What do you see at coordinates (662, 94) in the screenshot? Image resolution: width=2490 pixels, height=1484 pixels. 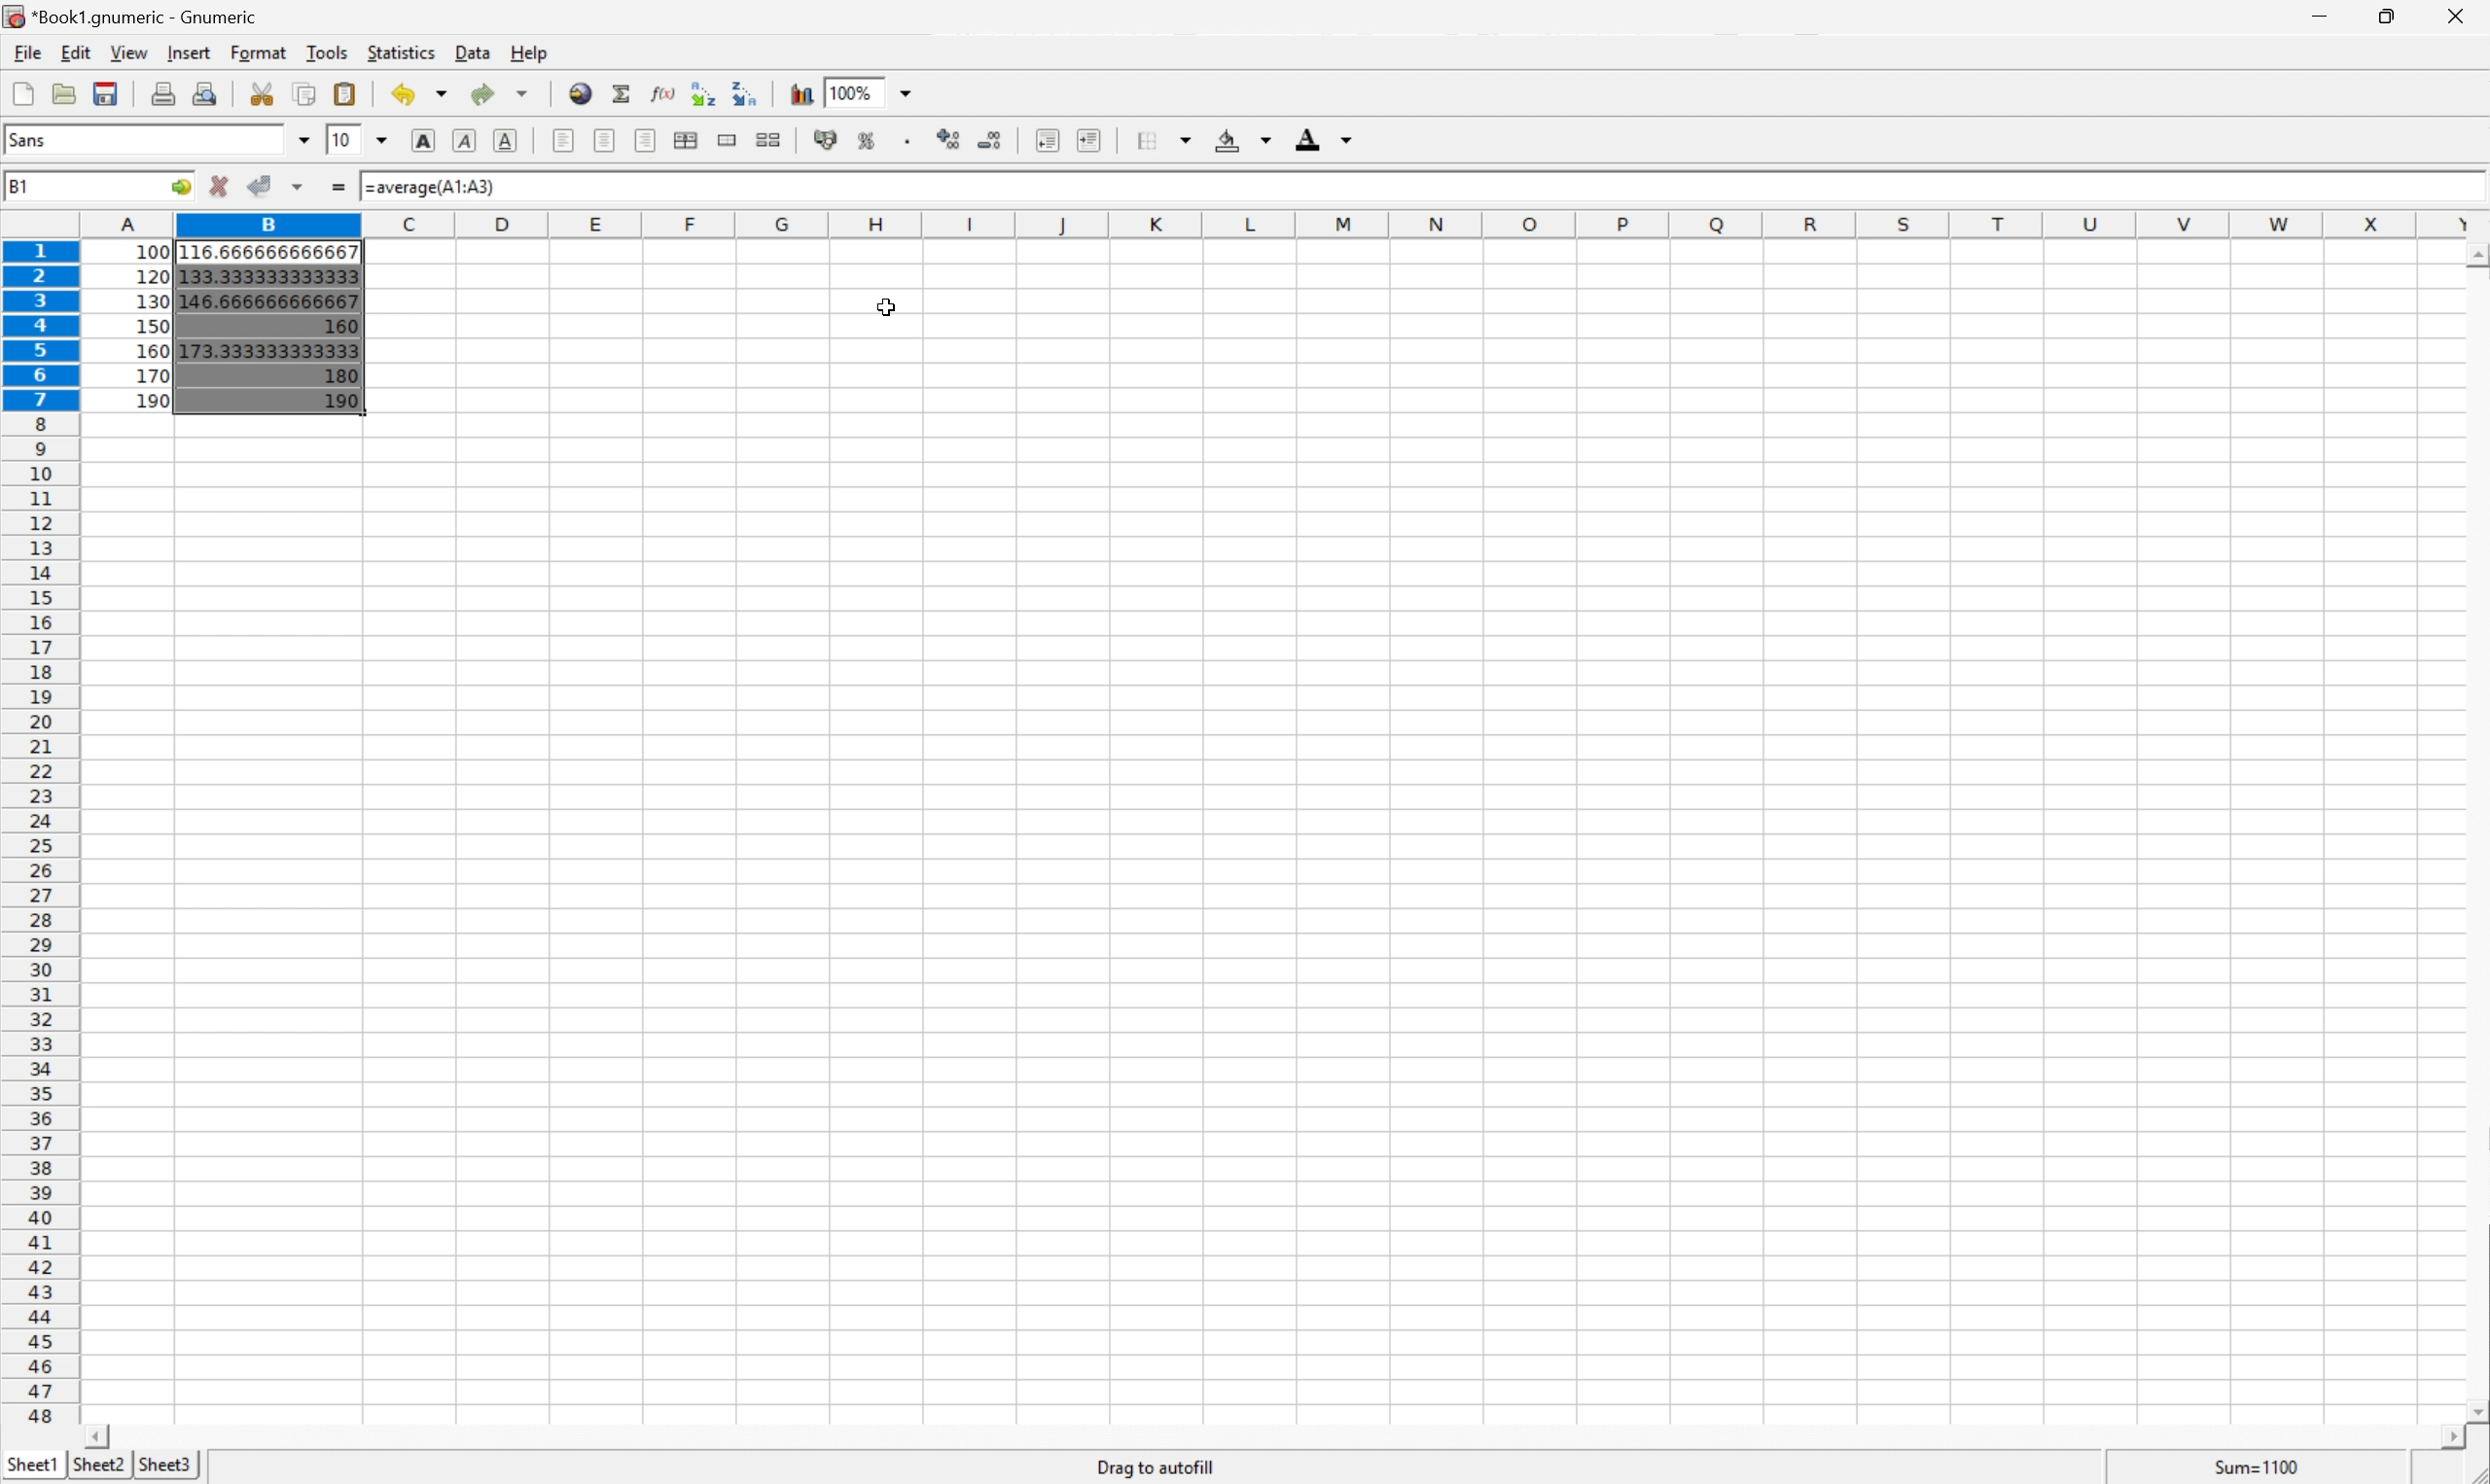 I see `Edit function in current cell` at bounding box center [662, 94].